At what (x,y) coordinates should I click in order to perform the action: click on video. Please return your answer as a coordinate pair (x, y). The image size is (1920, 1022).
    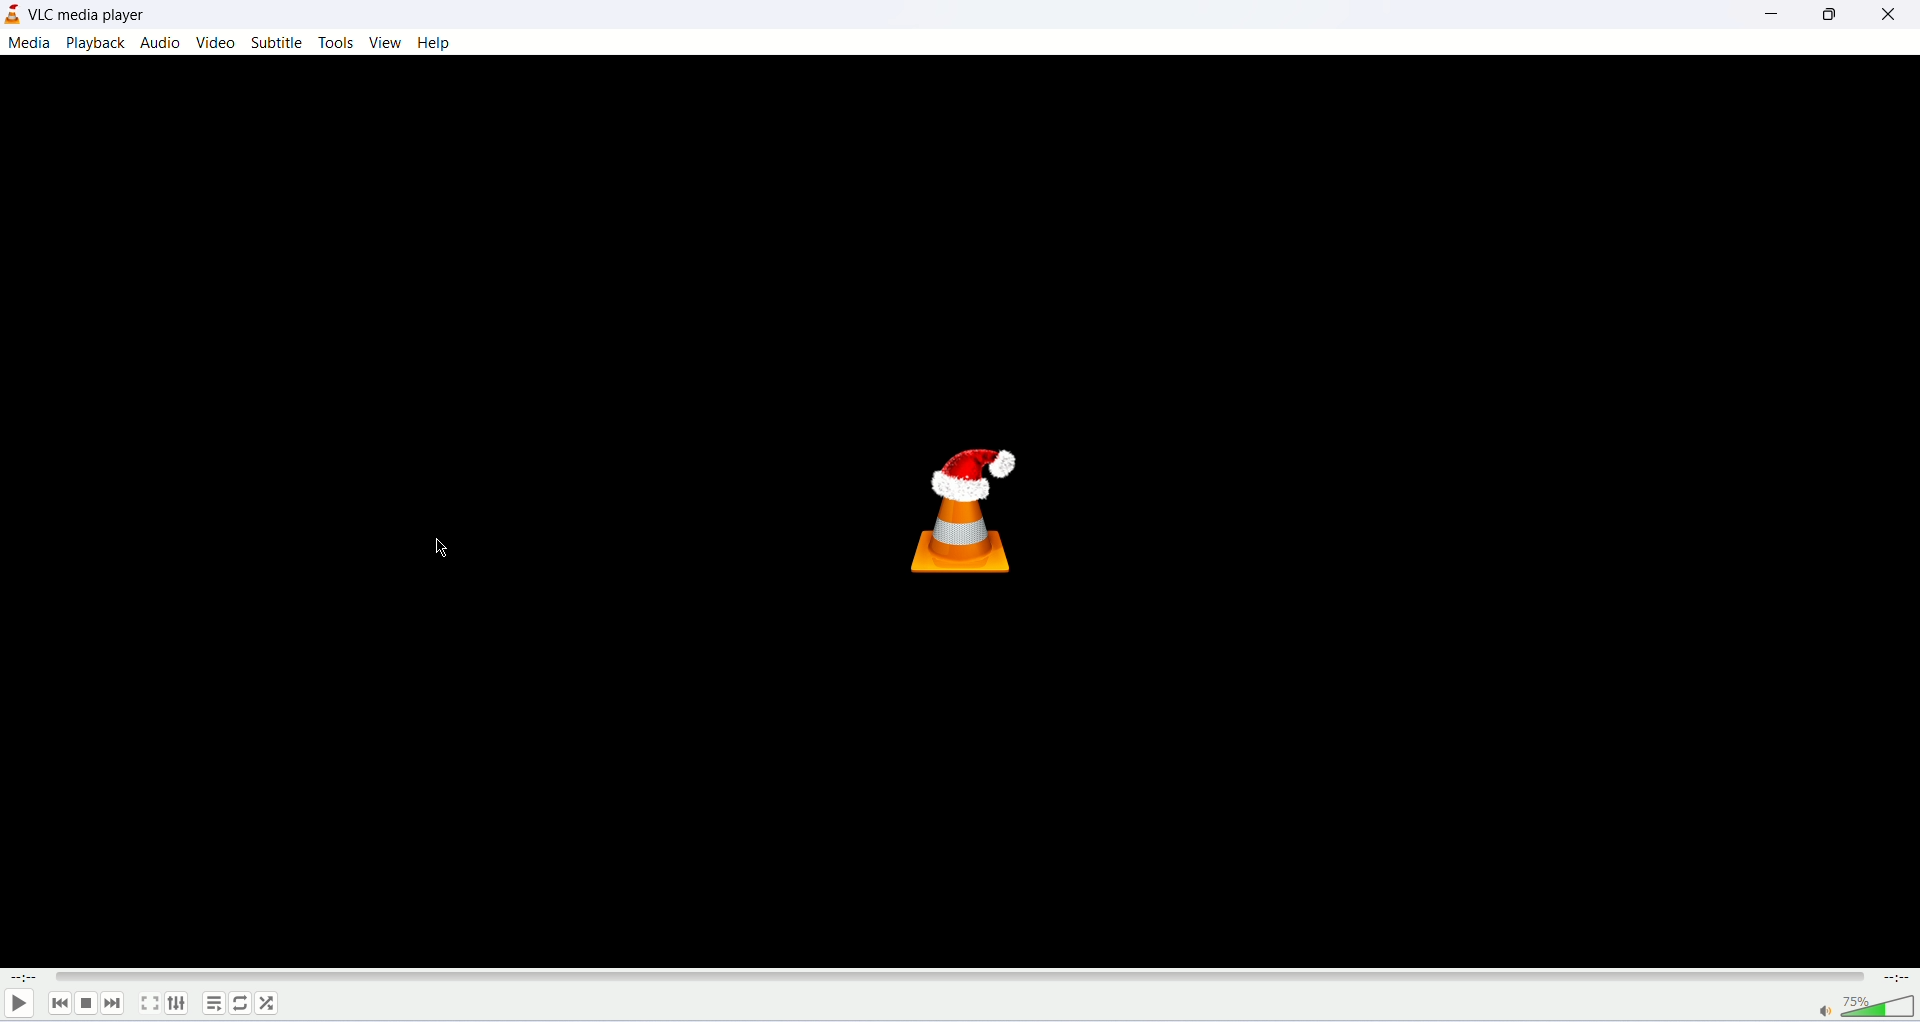
    Looking at the image, I should click on (213, 42).